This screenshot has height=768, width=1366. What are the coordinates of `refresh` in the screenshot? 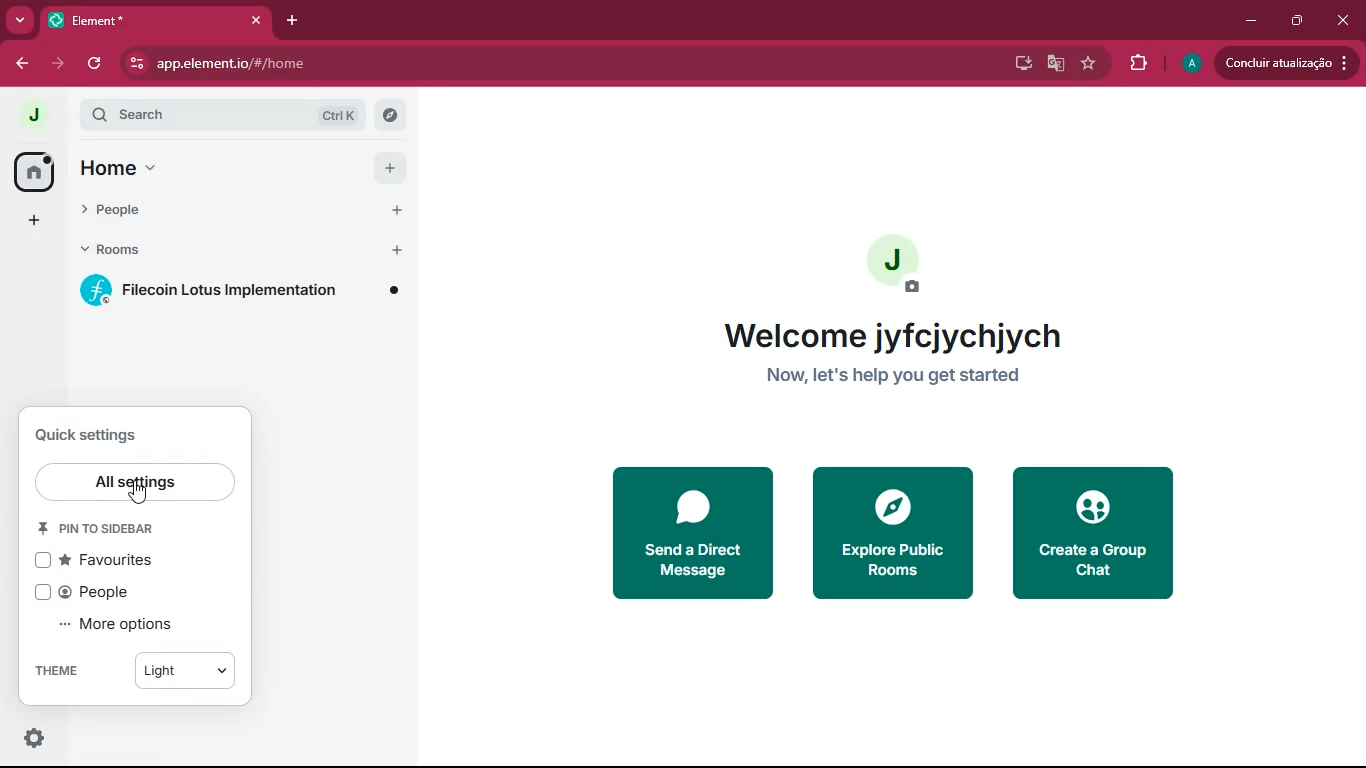 It's located at (96, 64).